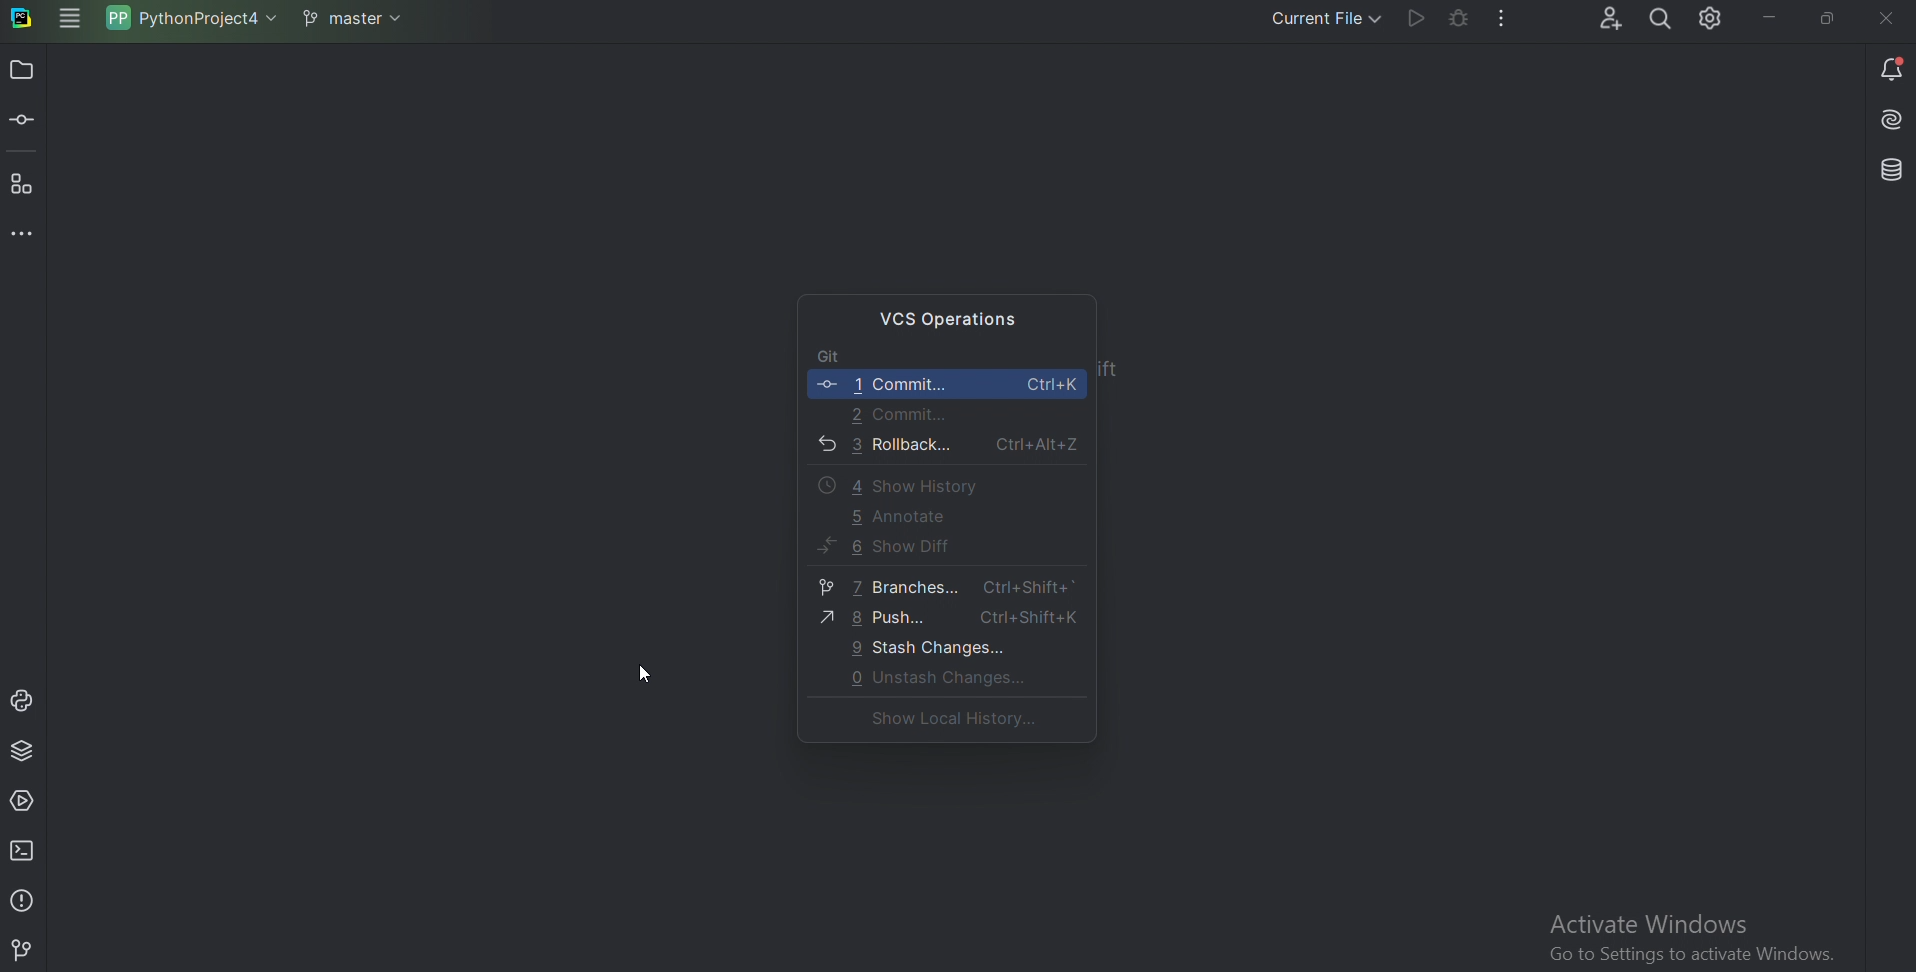  Describe the element at coordinates (67, 21) in the screenshot. I see `main menu` at that location.